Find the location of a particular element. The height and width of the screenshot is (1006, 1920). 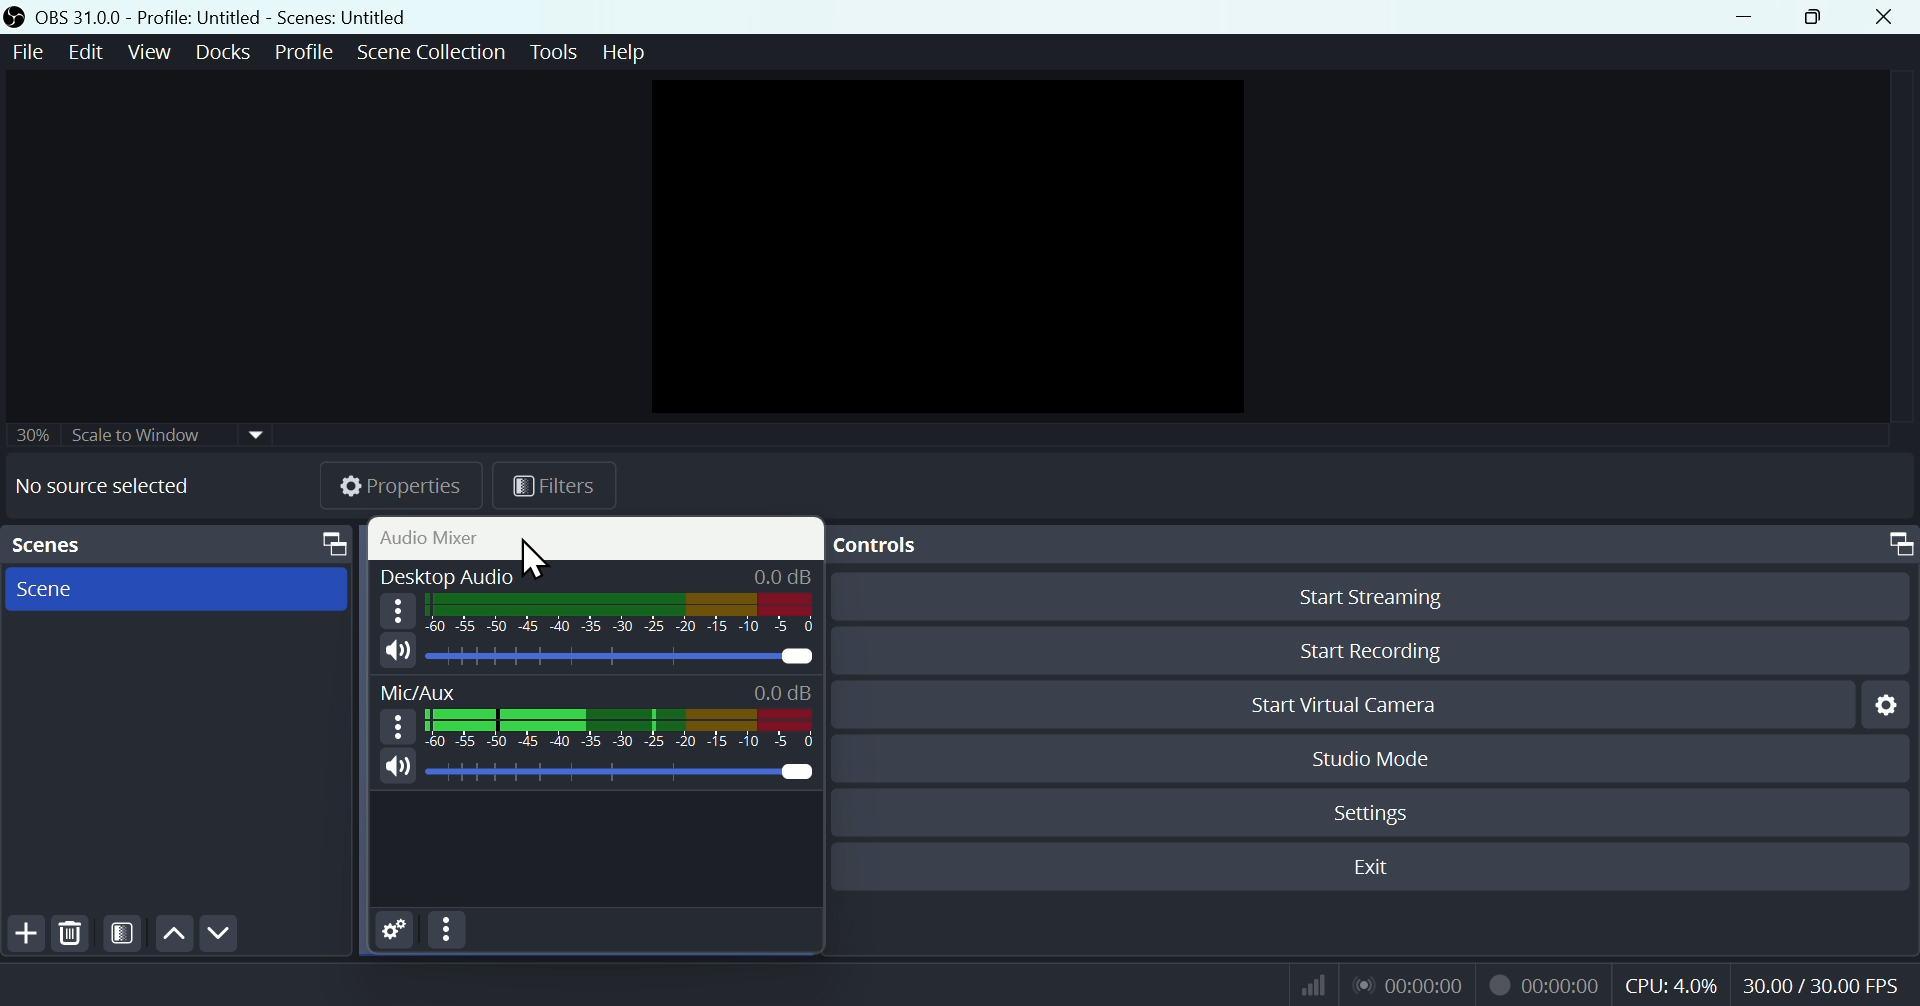

Close is located at coordinates (1884, 17).